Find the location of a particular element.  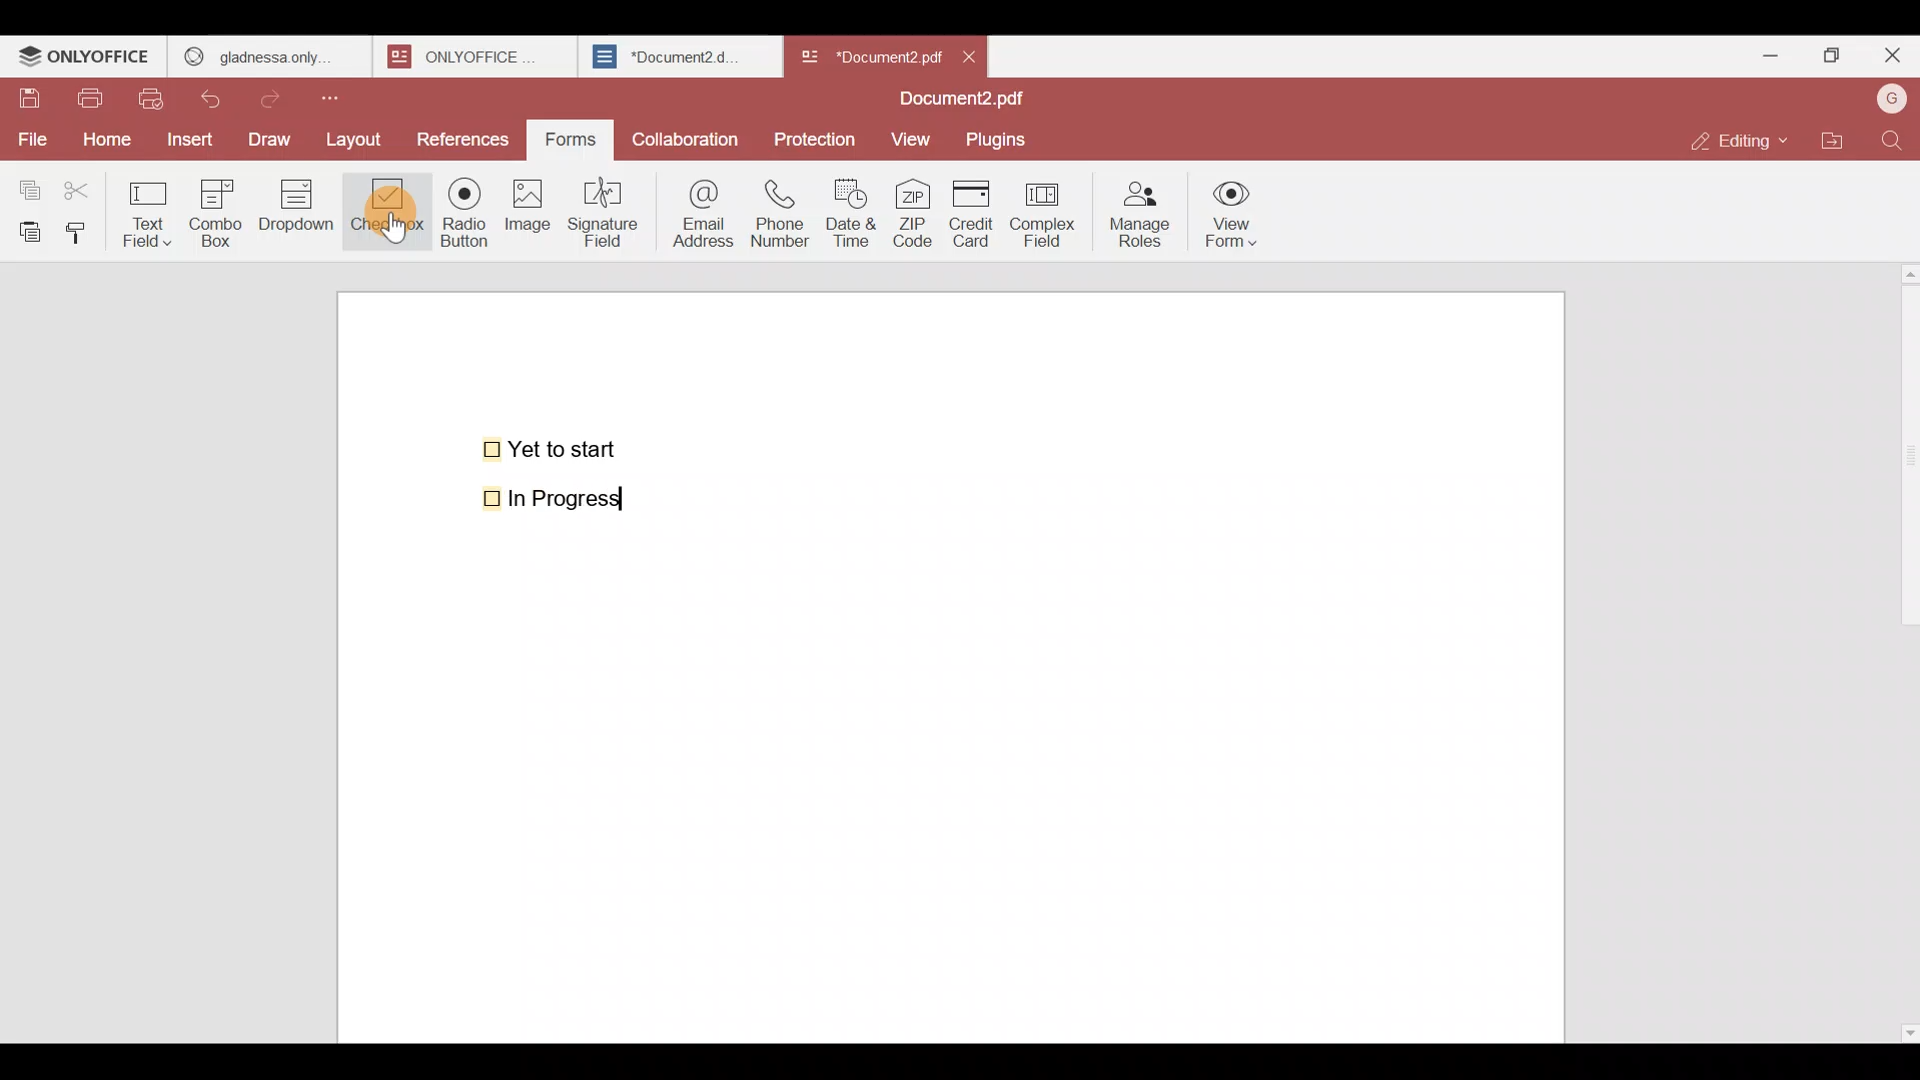

Copy is located at coordinates (26, 185).